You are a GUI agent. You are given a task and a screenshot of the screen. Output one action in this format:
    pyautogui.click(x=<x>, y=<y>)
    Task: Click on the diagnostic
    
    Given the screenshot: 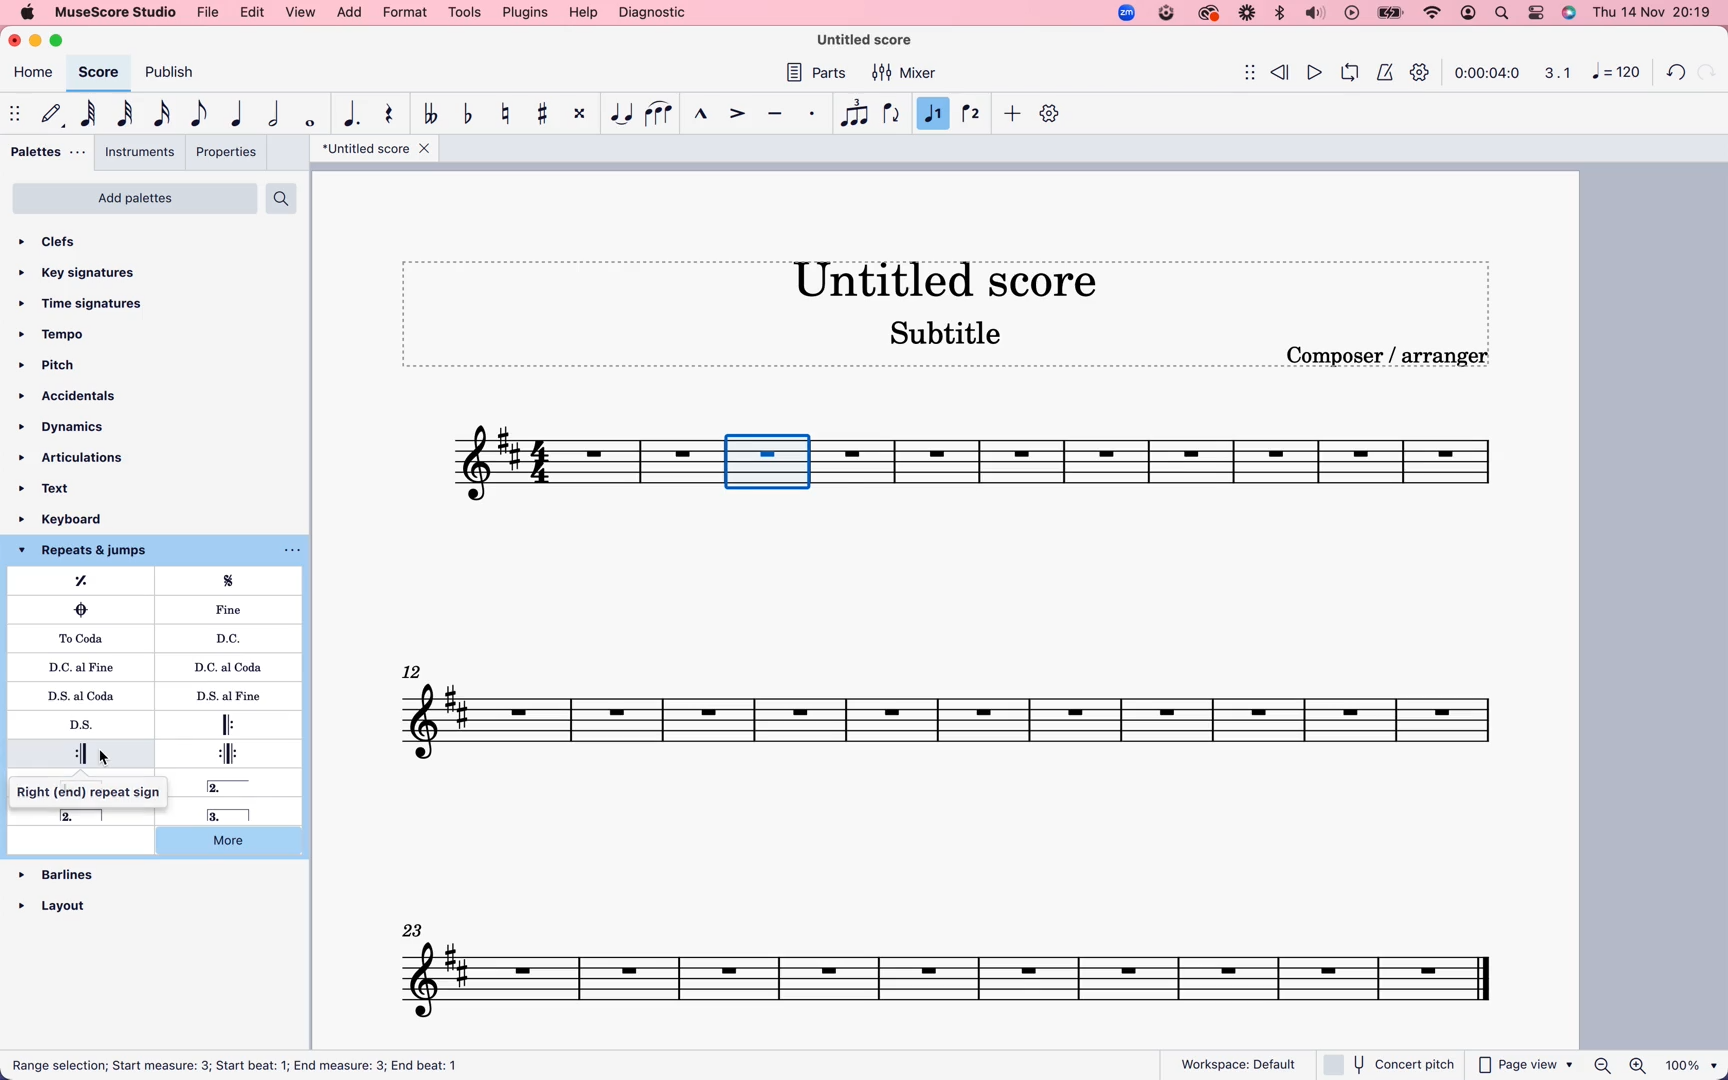 What is the action you would take?
    pyautogui.click(x=653, y=12)
    